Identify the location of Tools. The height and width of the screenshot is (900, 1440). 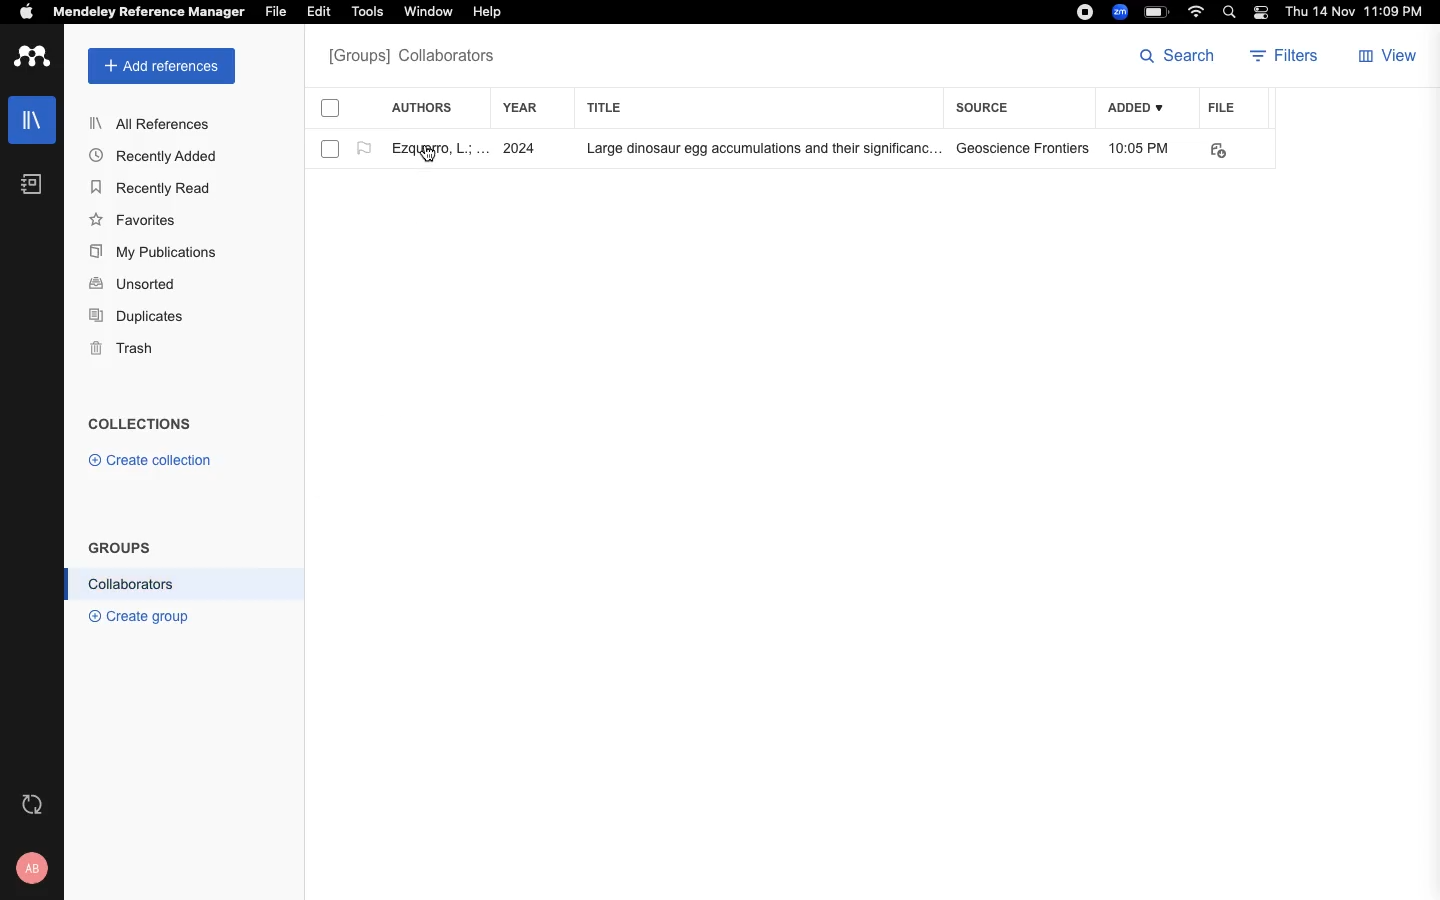
(367, 13).